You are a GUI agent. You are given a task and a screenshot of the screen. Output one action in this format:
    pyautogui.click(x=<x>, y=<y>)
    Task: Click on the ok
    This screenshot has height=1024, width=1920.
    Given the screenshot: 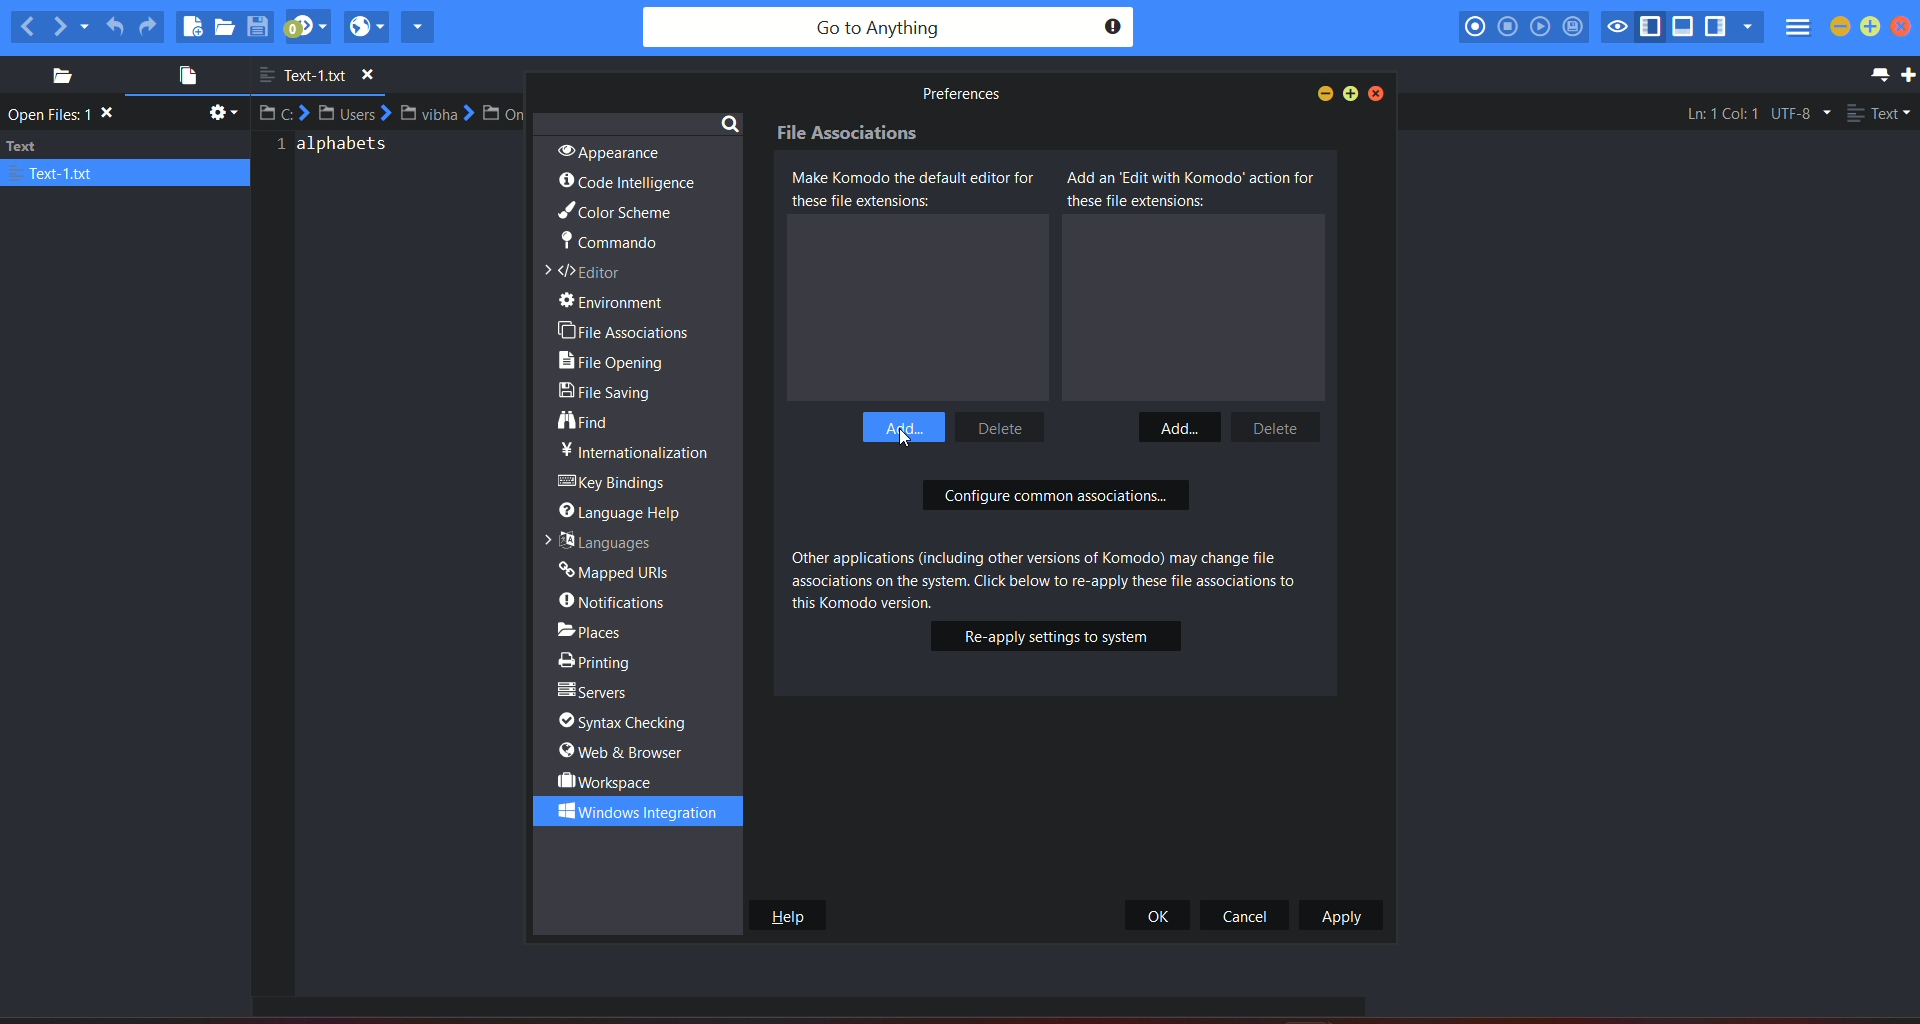 What is the action you would take?
    pyautogui.click(x=1160, y=915)
    